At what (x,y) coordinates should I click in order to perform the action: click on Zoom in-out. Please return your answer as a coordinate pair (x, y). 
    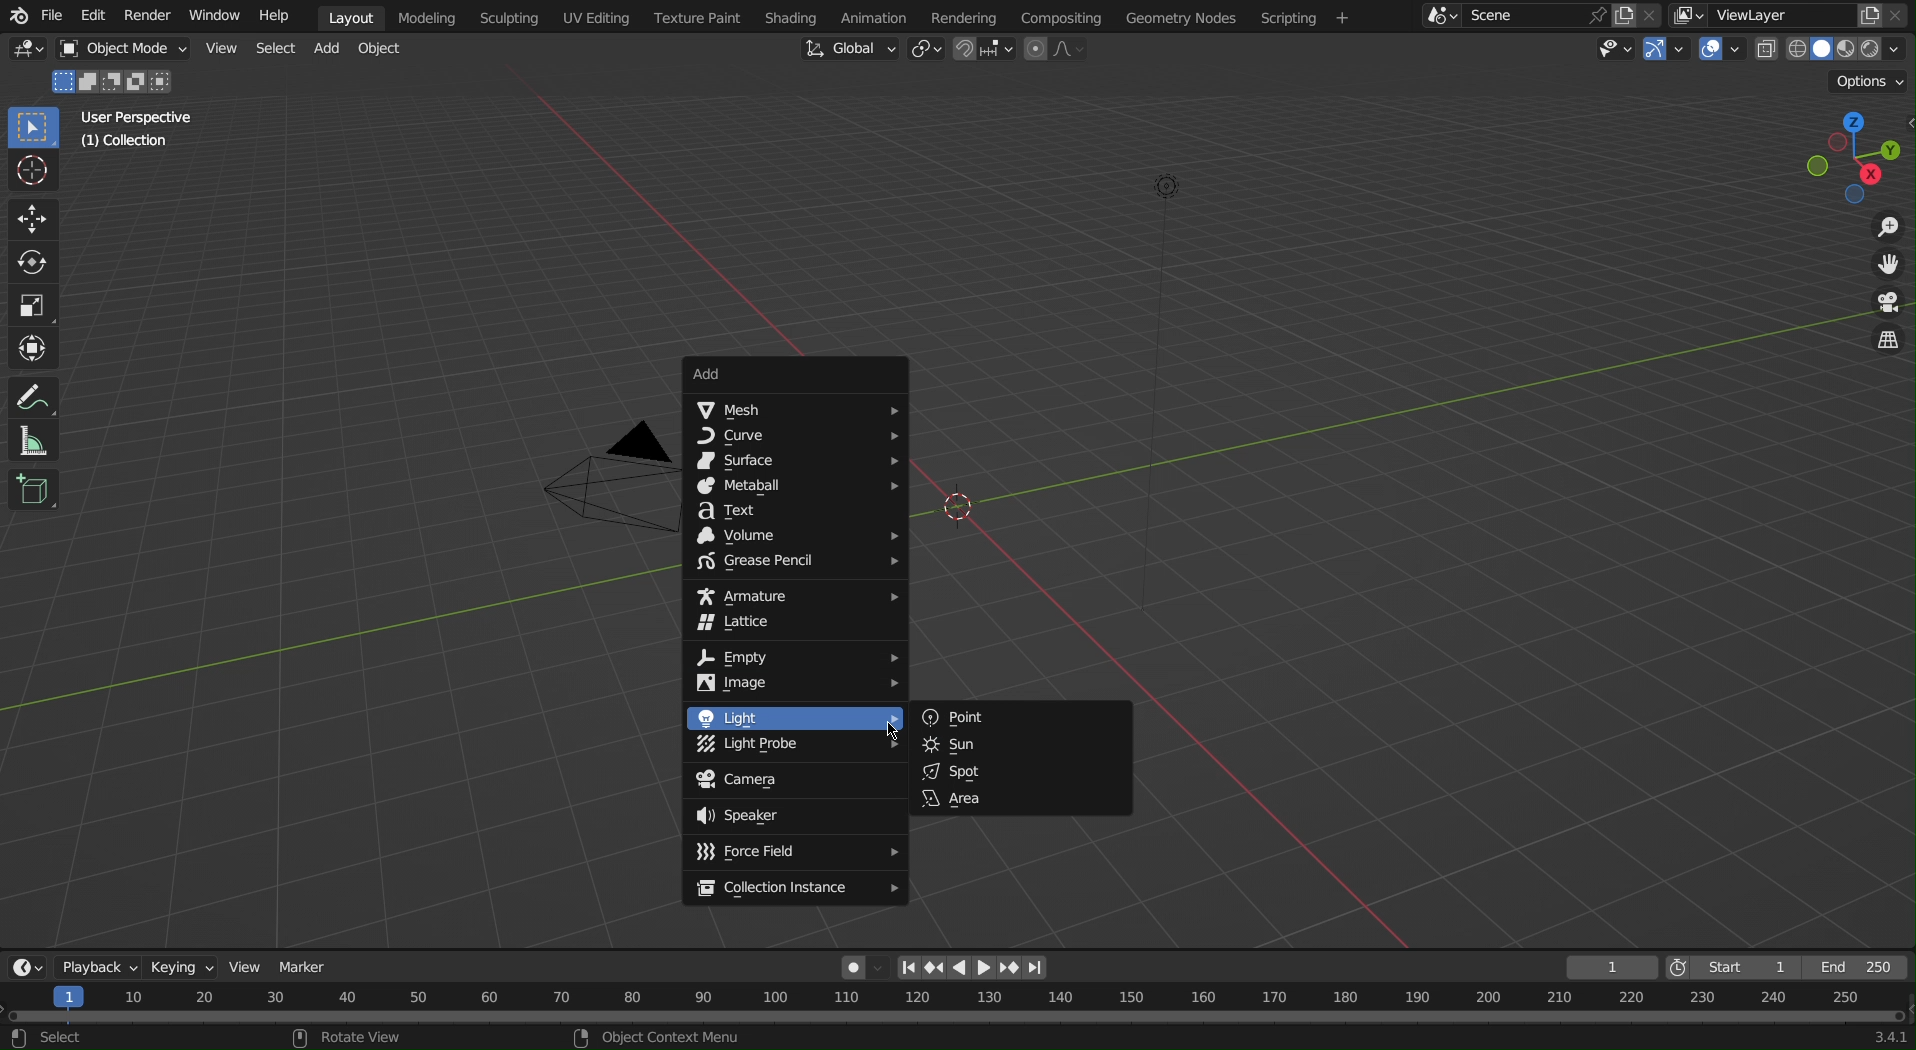
    Looking at the image, I should click on (1882, 227).